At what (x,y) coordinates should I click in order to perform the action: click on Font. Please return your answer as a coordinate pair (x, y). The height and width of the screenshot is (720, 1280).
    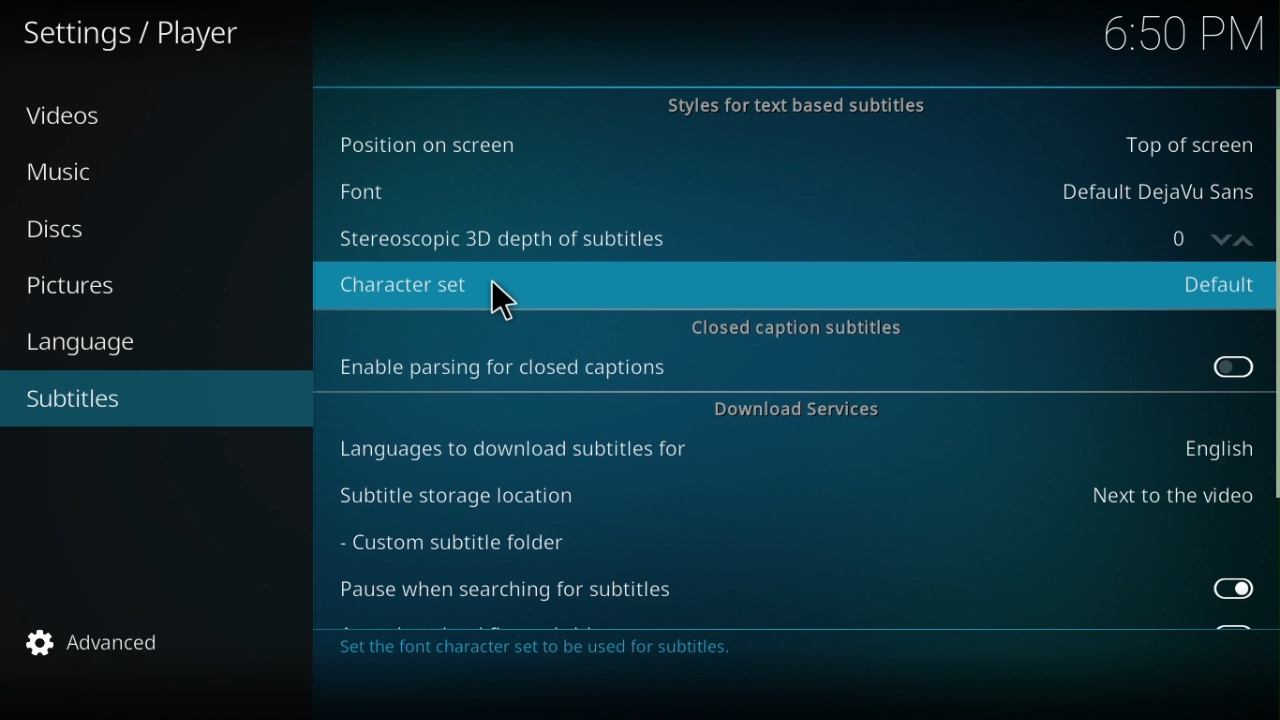
    Looking at the image, I should click on (791, 188).